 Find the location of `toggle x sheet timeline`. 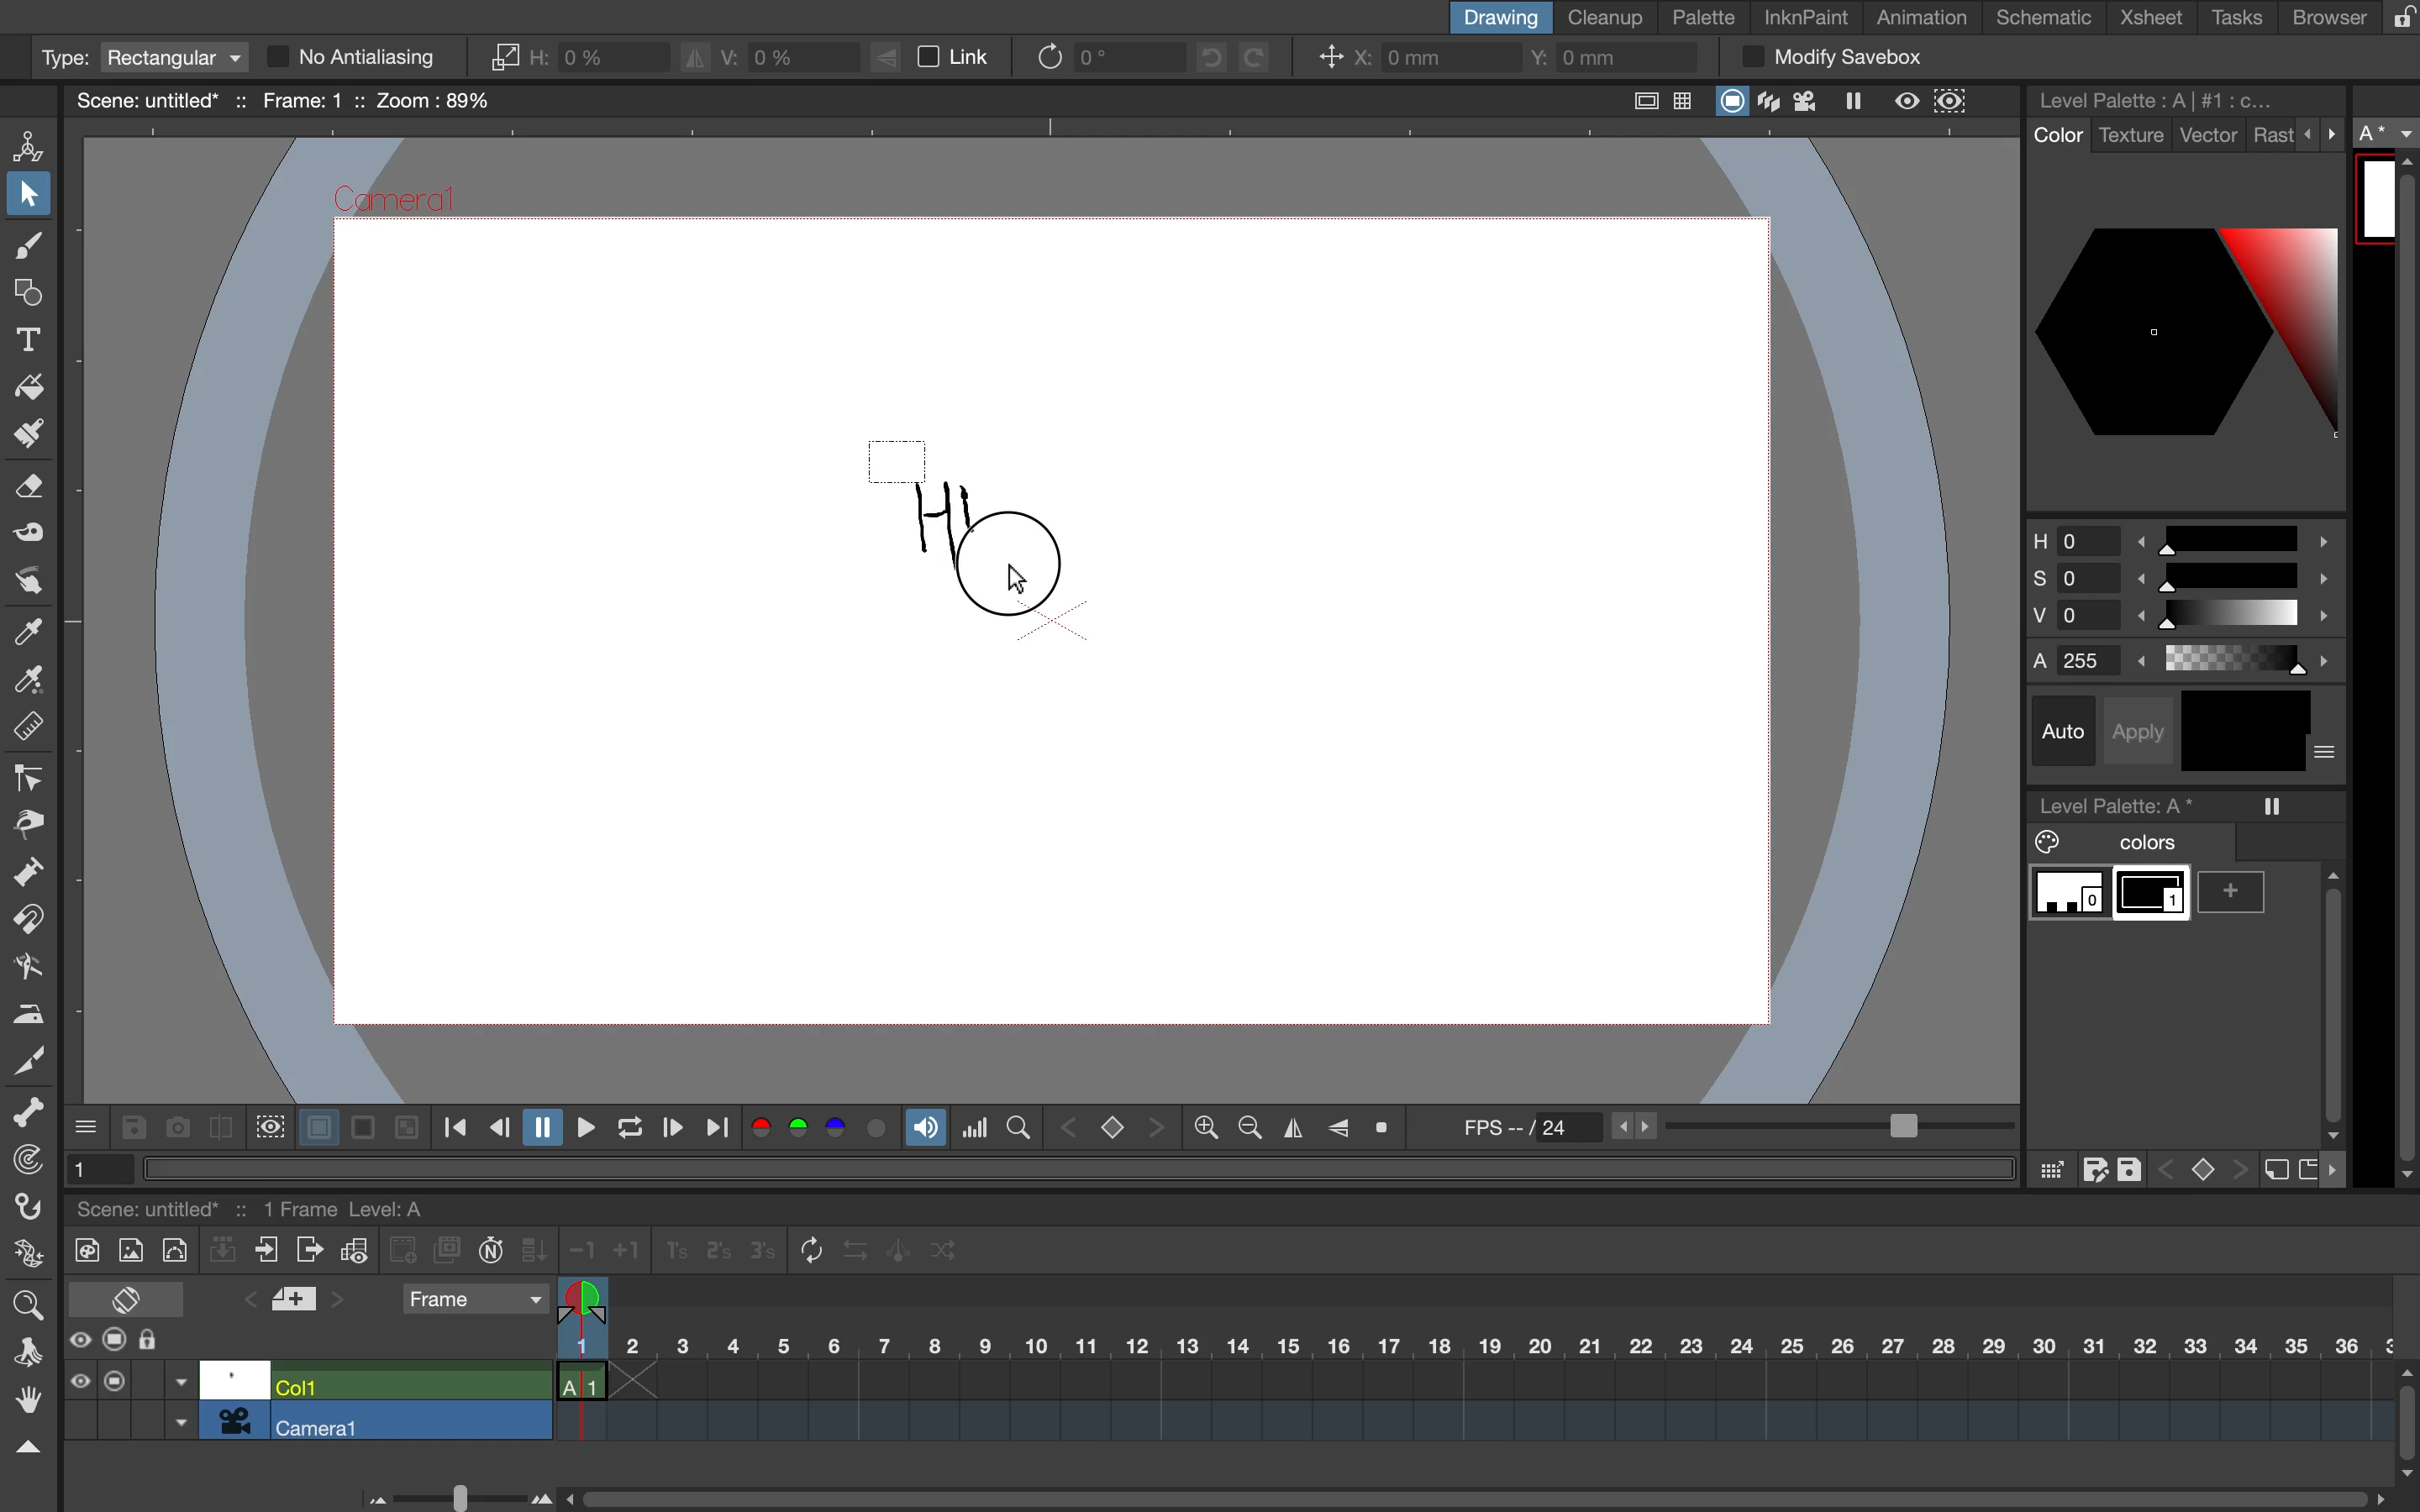

toggle x sheet timeline is located at coordinates (125, 1298).